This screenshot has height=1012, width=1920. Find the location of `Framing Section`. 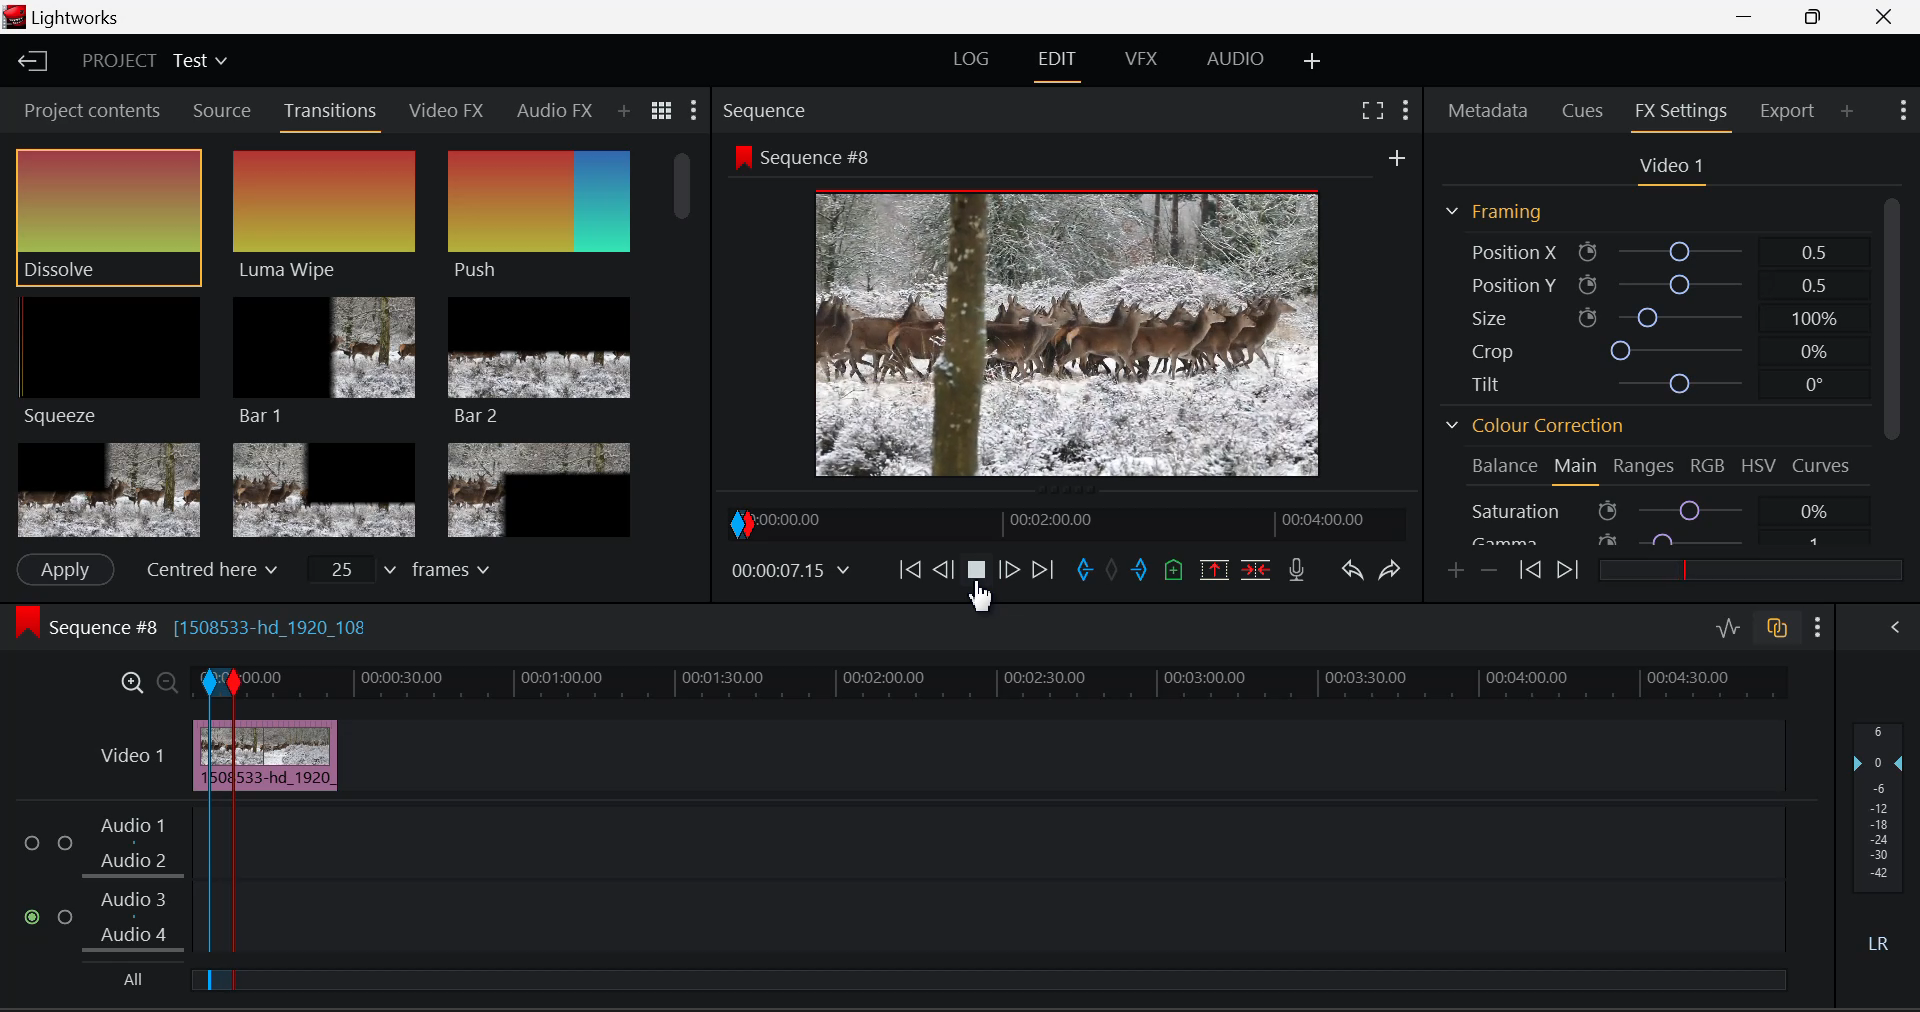

Framing Section is located at coordinates (1505, 212).